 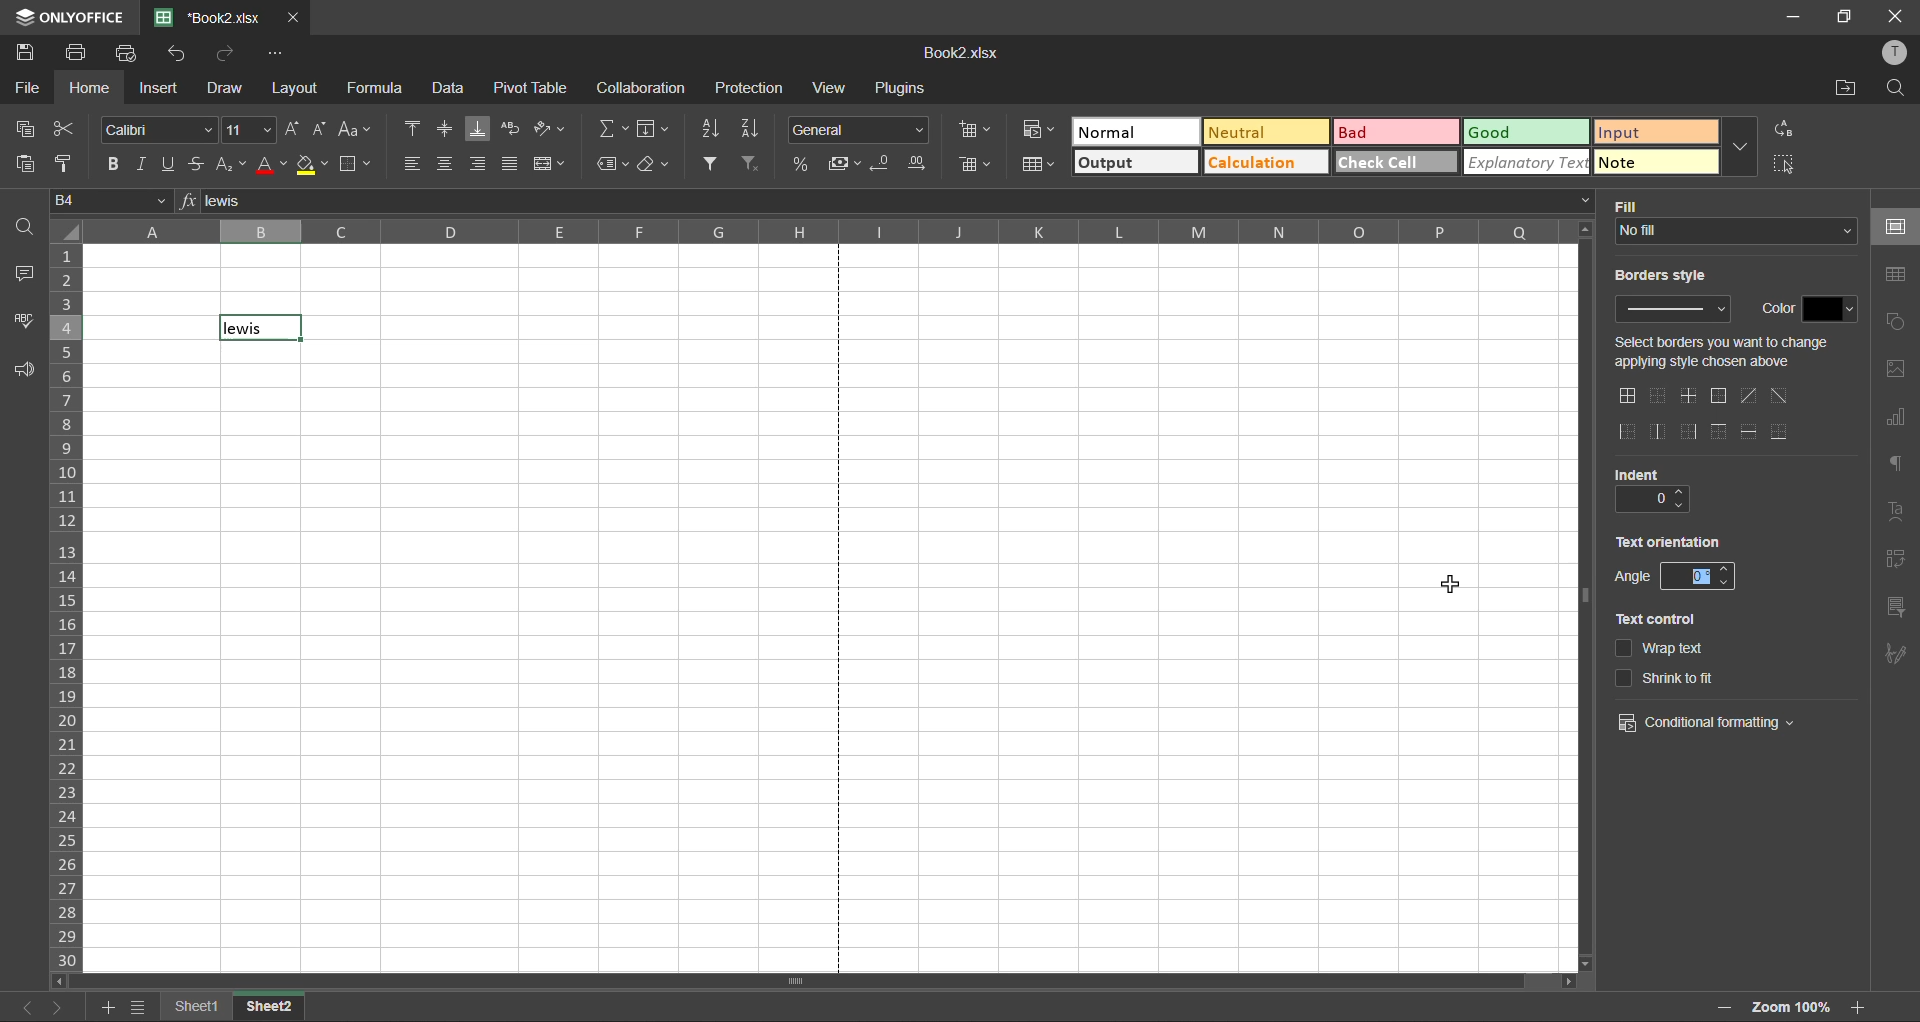 What do you see at coordinates (1846, 17) in the screenshot?
I see `maximize` at bounding box center [1846, 17].